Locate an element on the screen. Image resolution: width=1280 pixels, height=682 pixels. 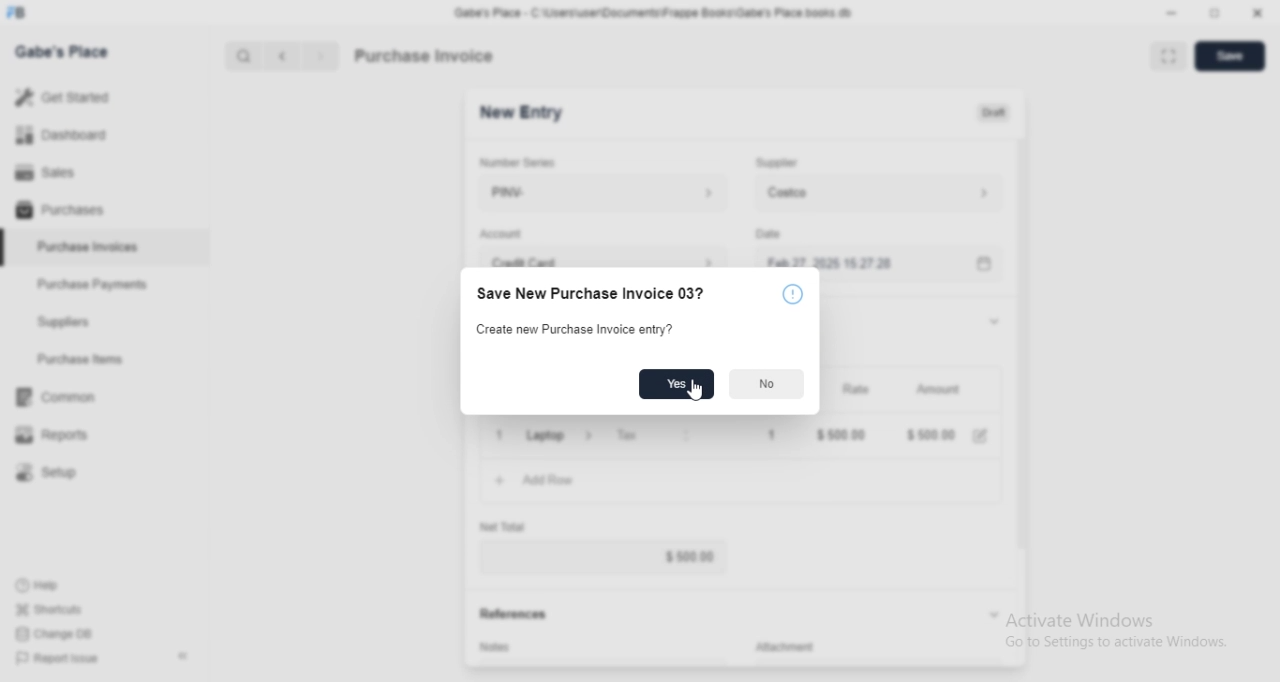
Next is located at coordinates (322, 56).